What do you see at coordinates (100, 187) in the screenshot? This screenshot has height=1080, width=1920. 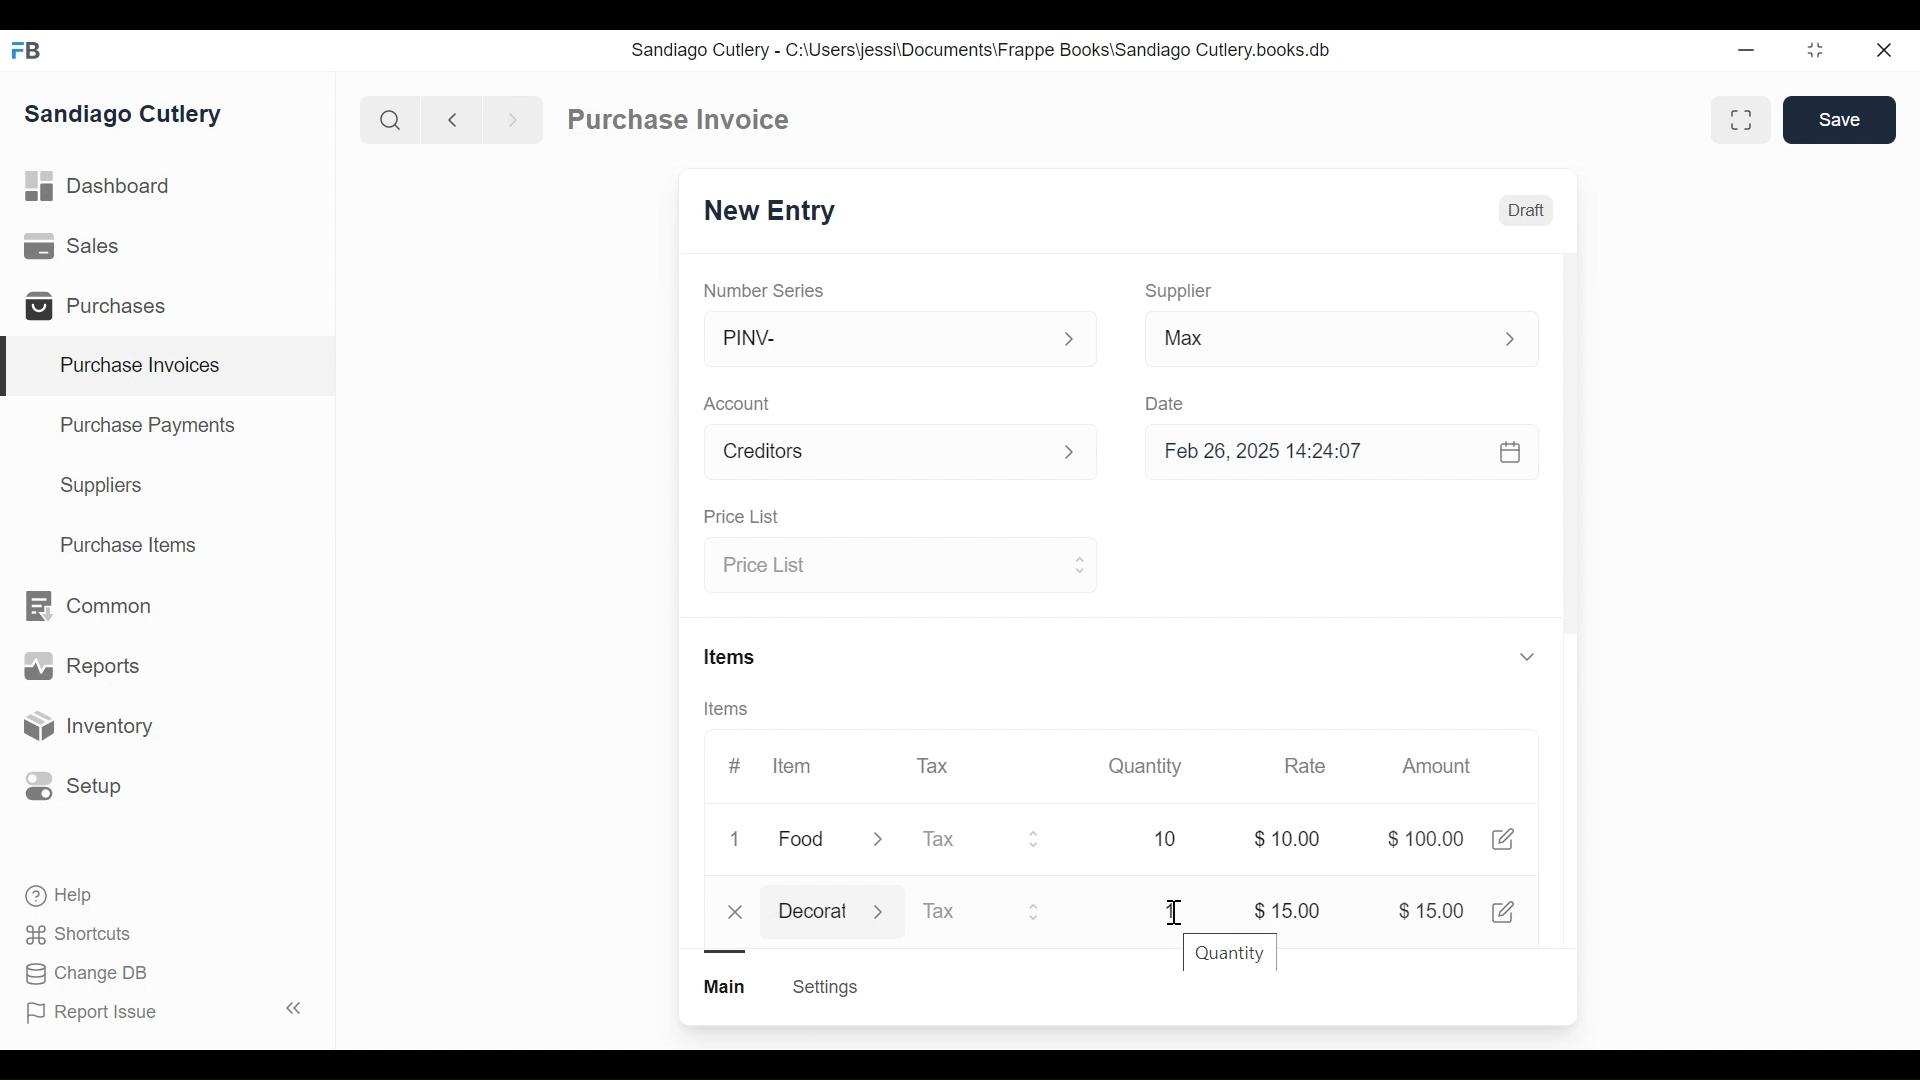 I see `Dashboard` at bounding box center [100, 187].